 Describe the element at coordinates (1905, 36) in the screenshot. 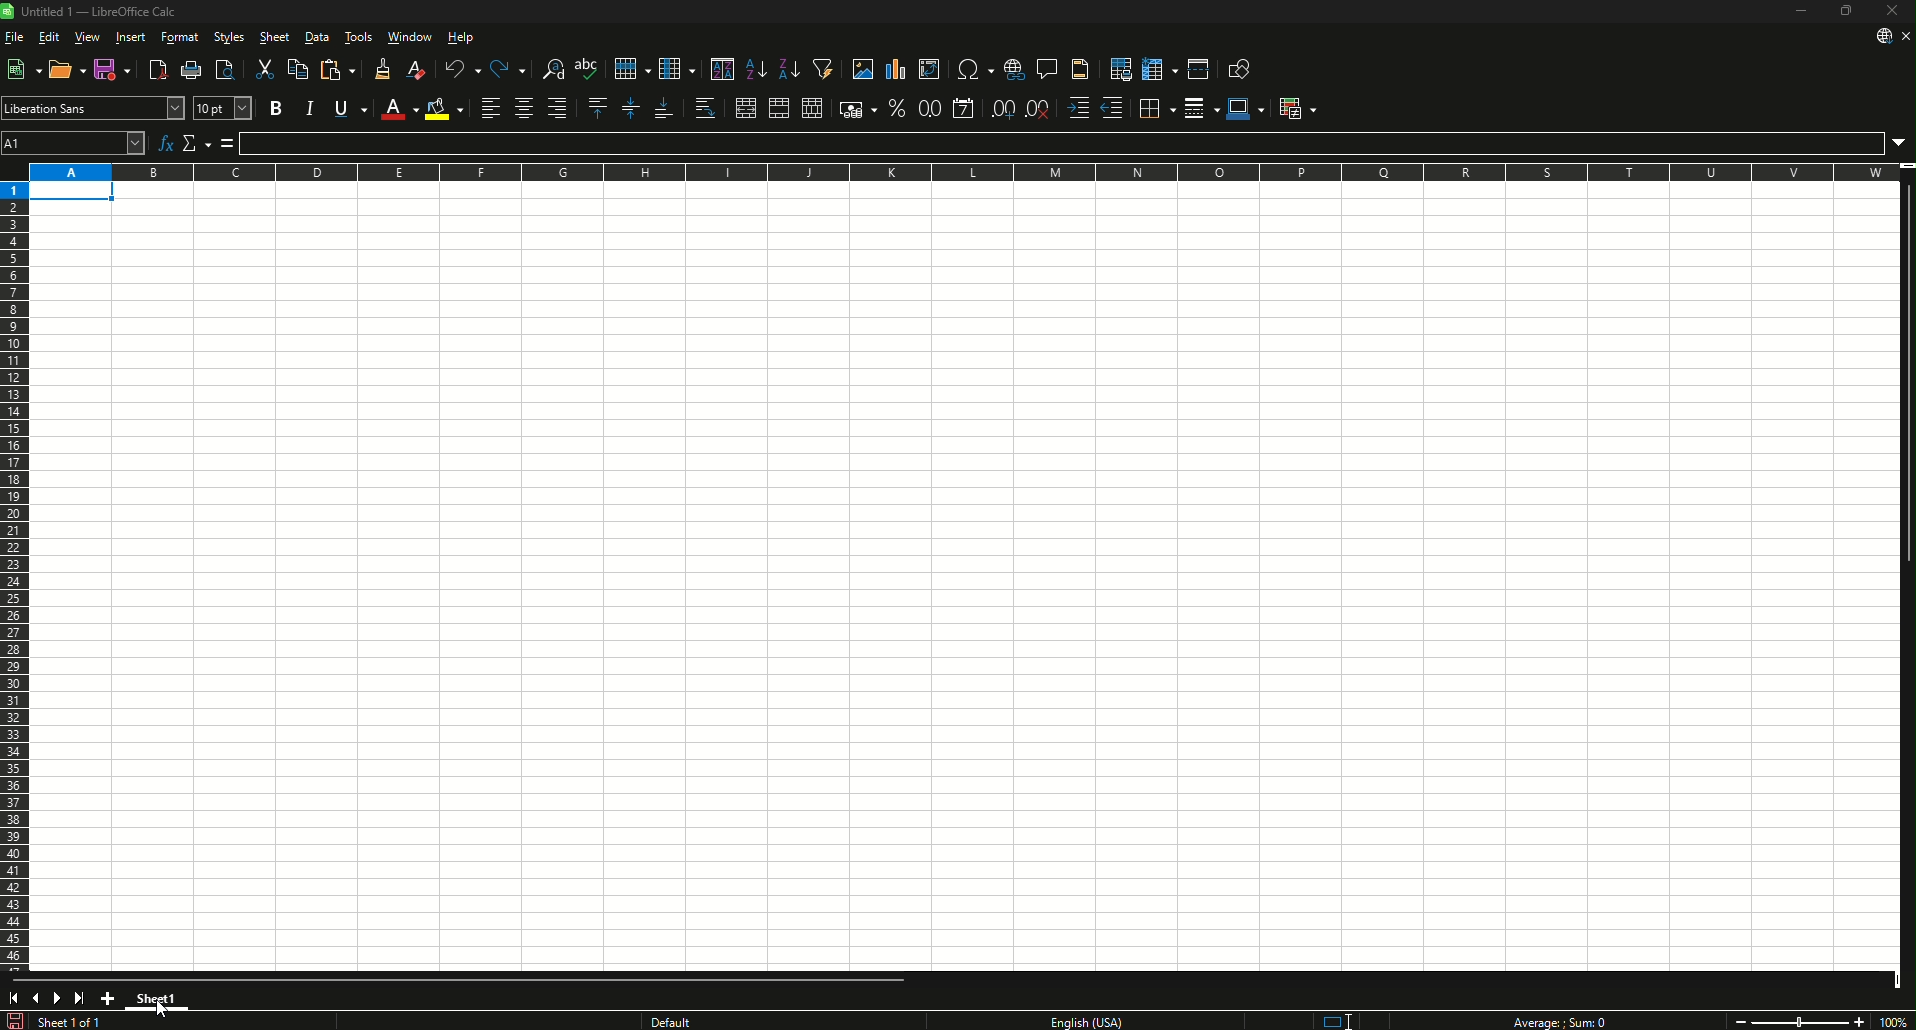

I see `Close sheet` at that location.